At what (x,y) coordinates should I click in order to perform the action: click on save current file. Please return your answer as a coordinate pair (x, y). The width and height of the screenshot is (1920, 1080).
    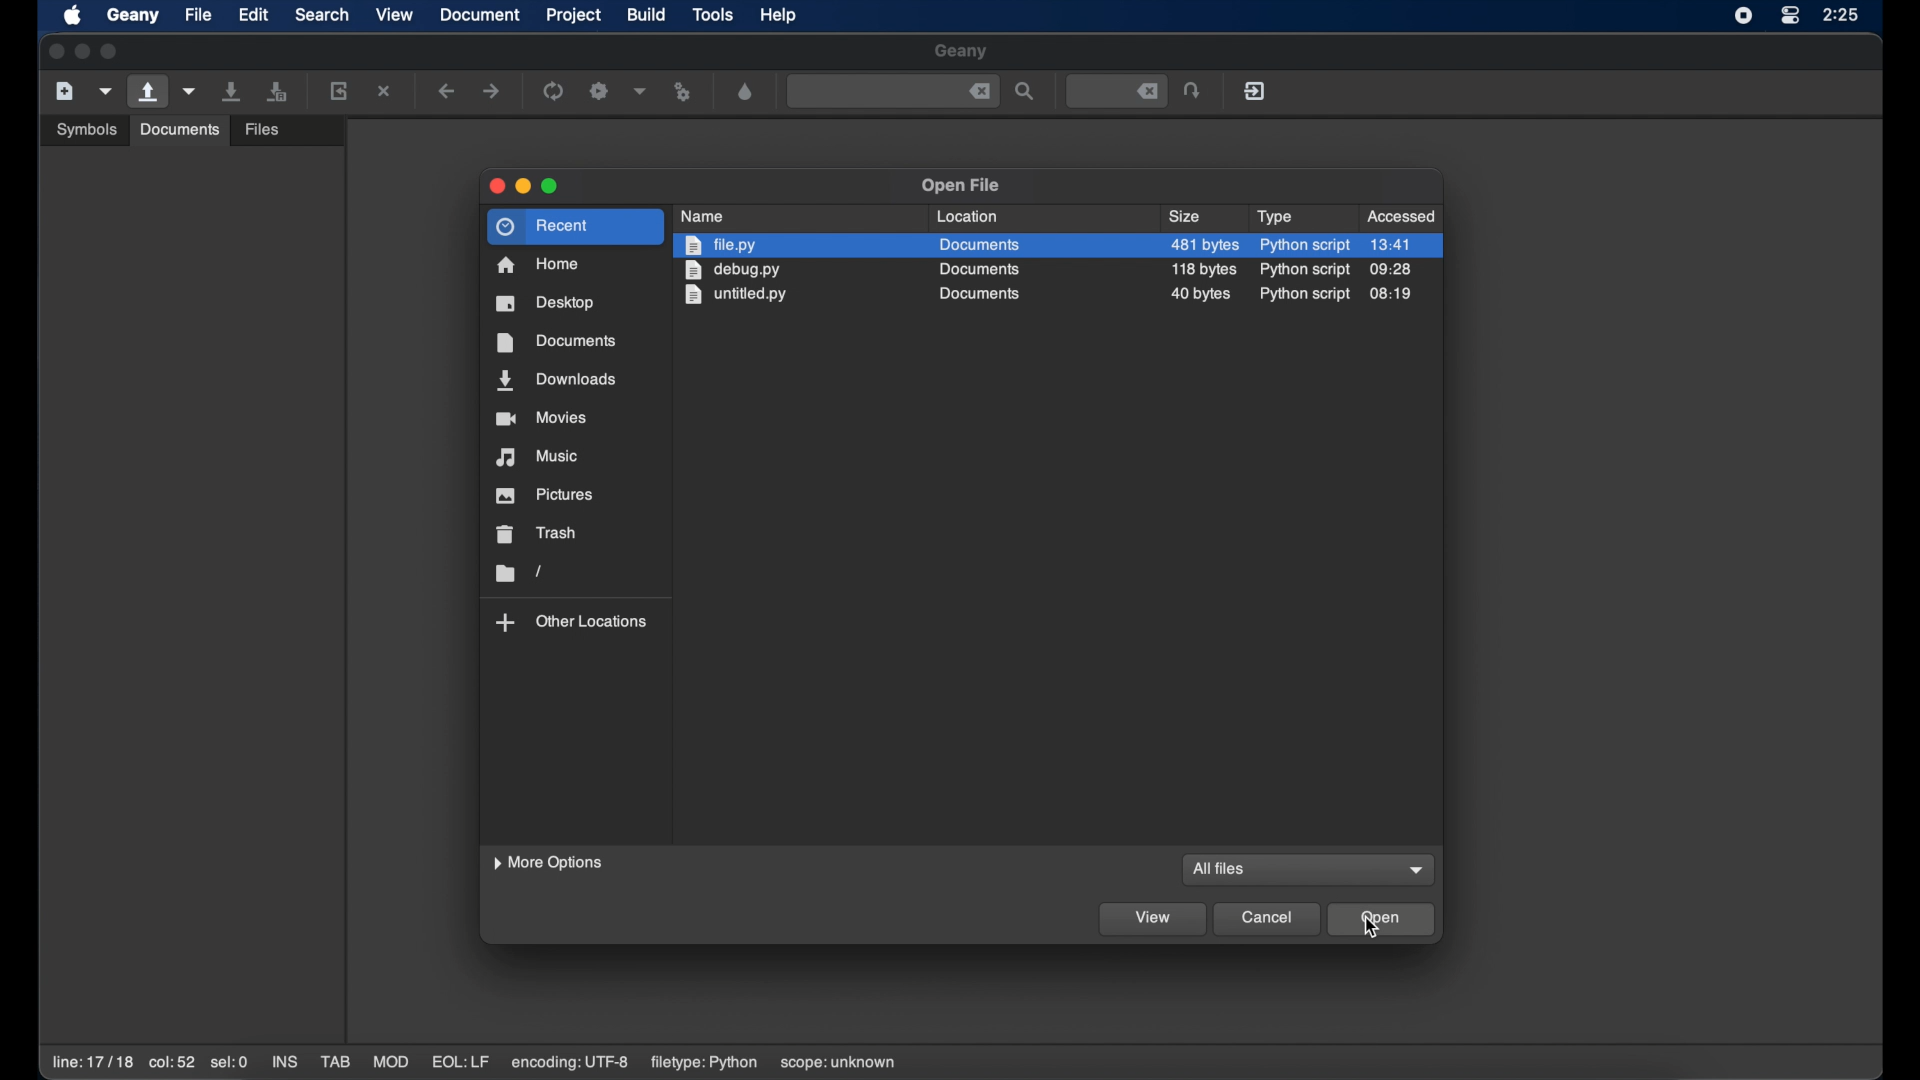
    Looking at the image, I should click on (233, 90).